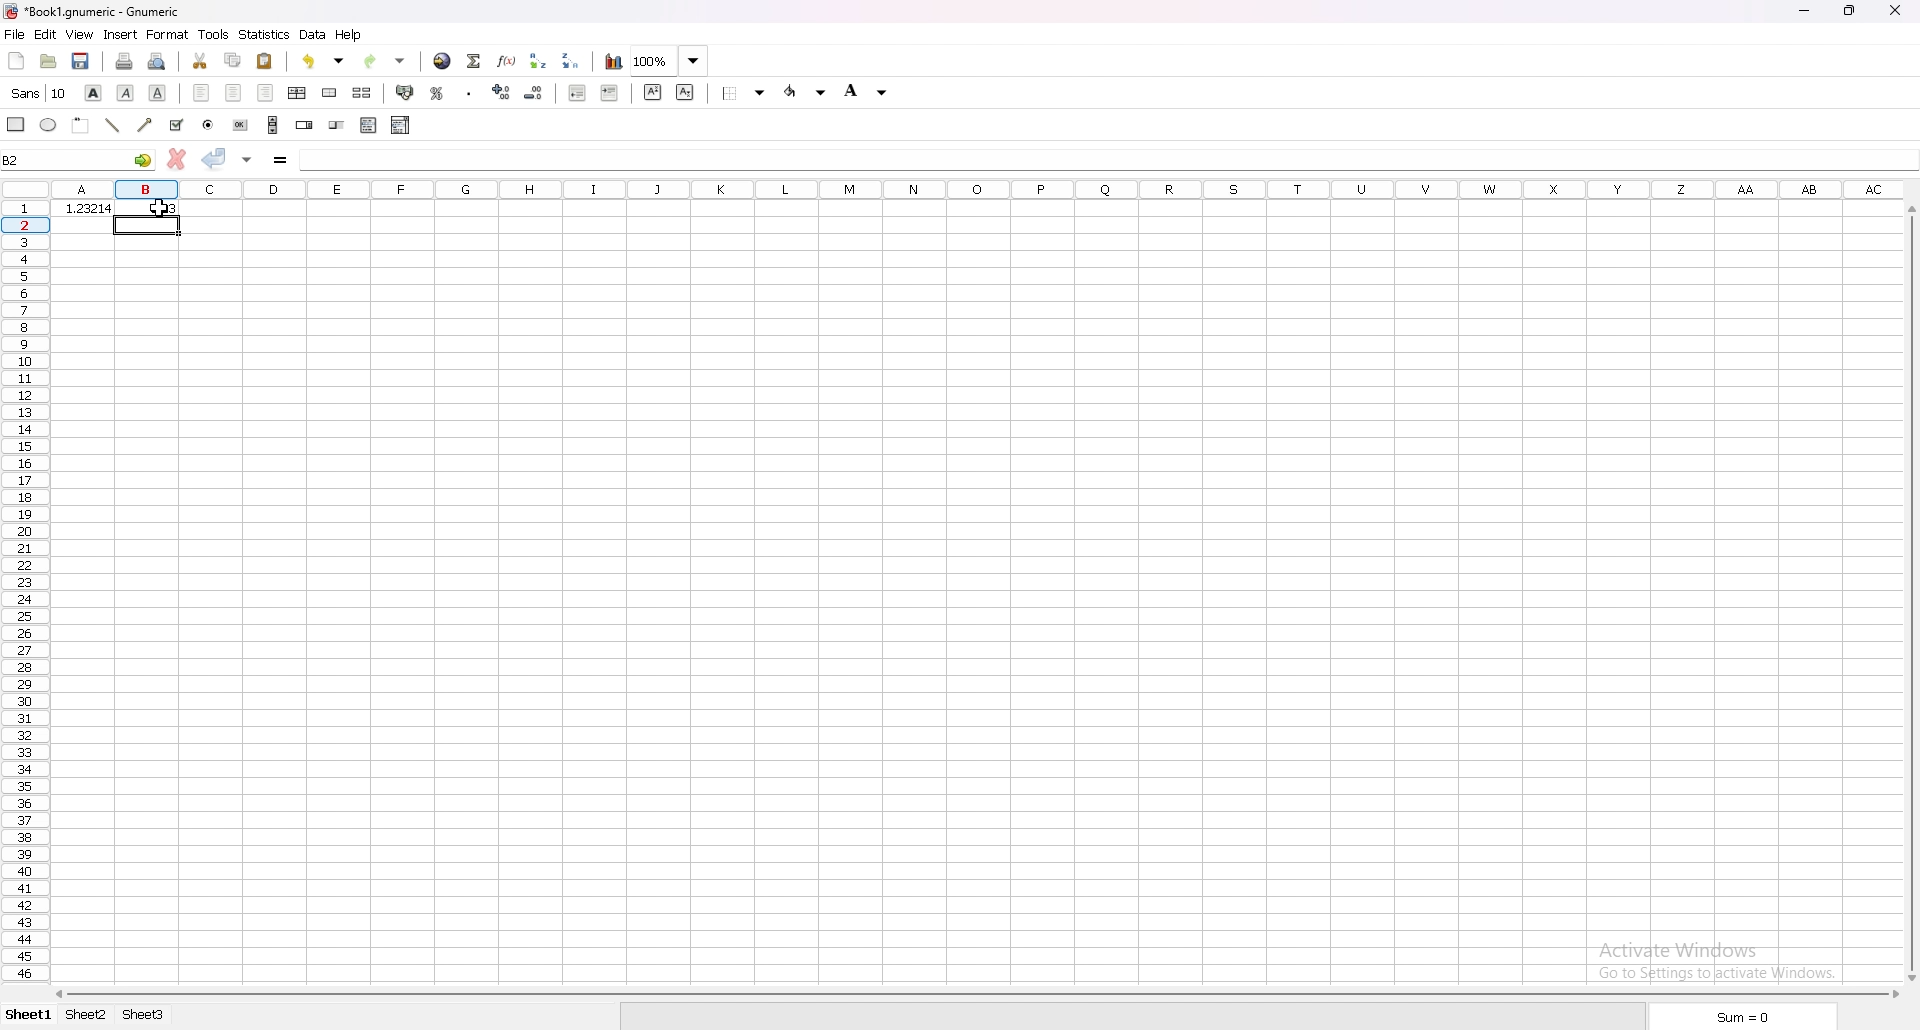 The image size is (1920, 1030). Describe the element at coordinates (323, 62) in the screenshot. I see `undo` at that location.